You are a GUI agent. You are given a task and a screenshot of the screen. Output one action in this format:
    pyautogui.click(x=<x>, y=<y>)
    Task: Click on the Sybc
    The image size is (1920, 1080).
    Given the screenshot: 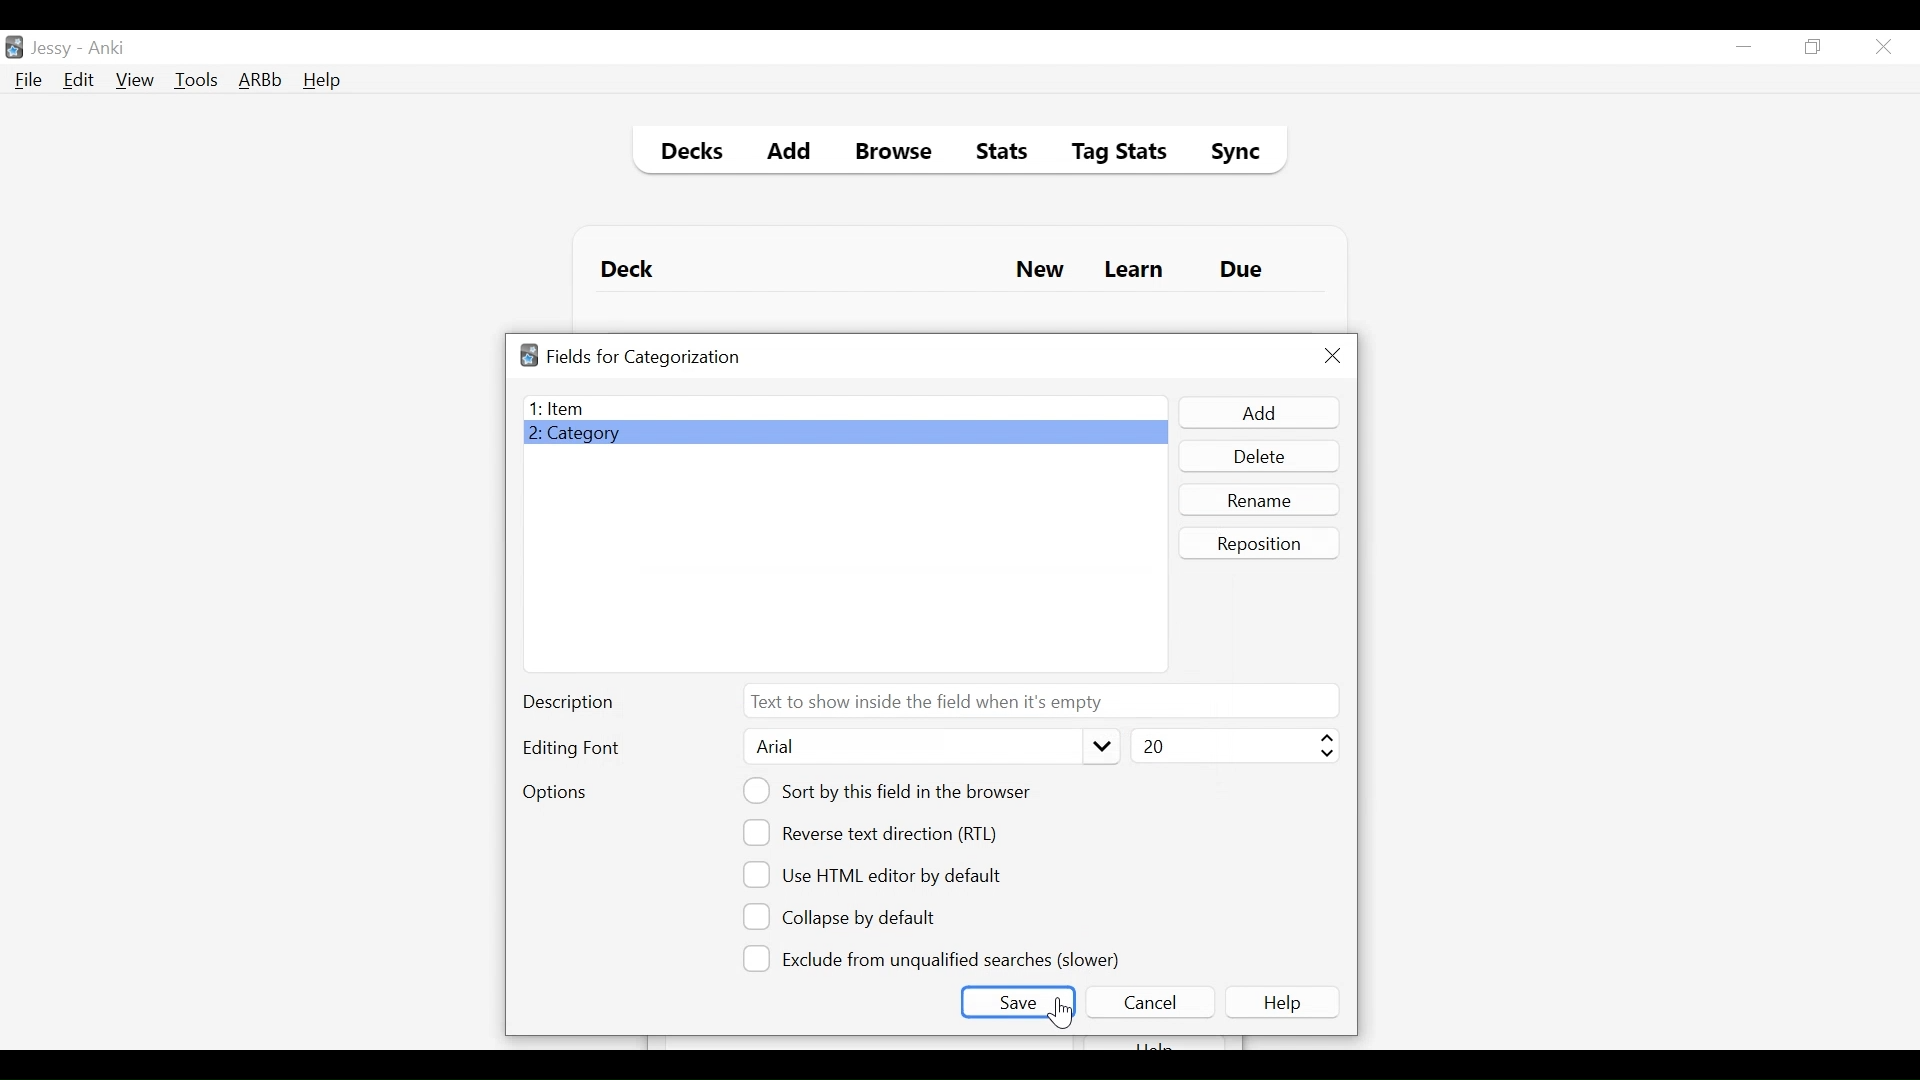 What is the action you would take?
    pyautogui.click(x=1228, y=154)
    